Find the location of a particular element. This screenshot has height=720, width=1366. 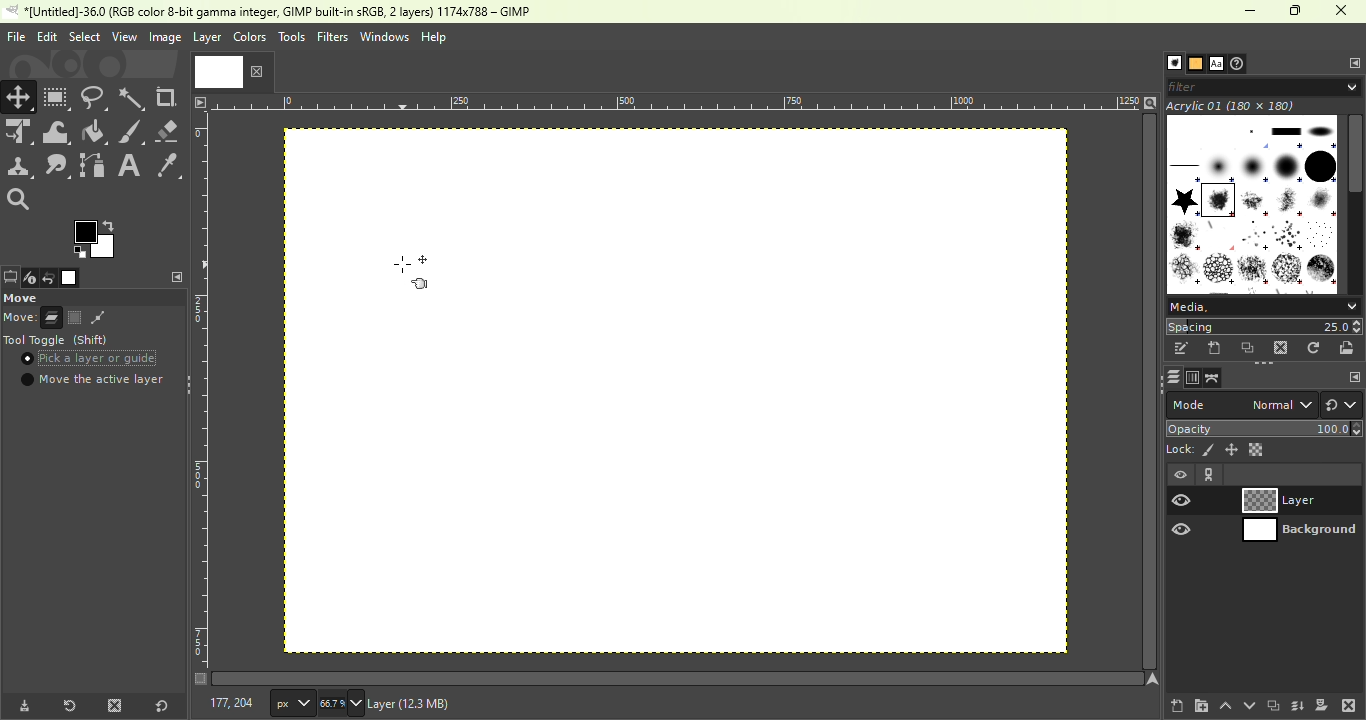

Save tool preset is located at coordinates (22, 707).